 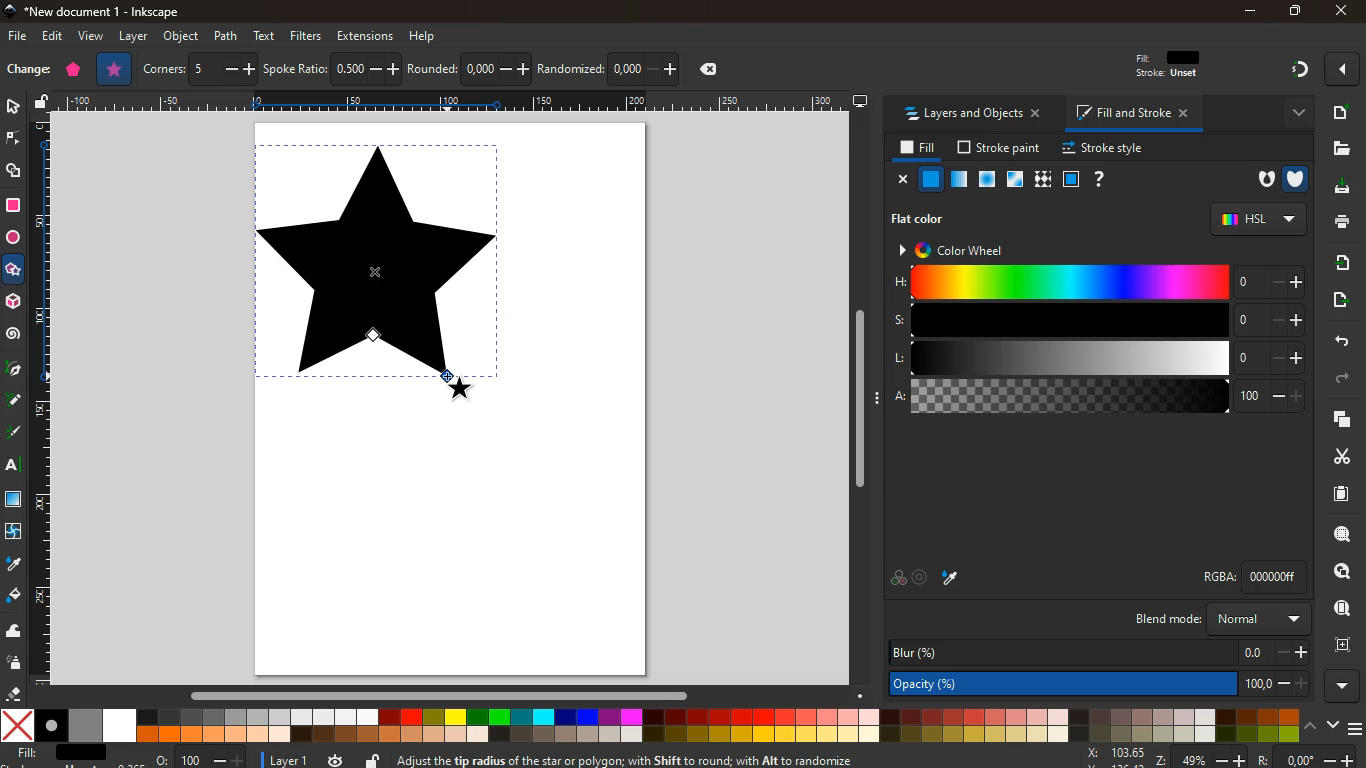 What do you see at coordinates (12, 270) in the screenshot?
I see `star` at bounding box center [12, 270].